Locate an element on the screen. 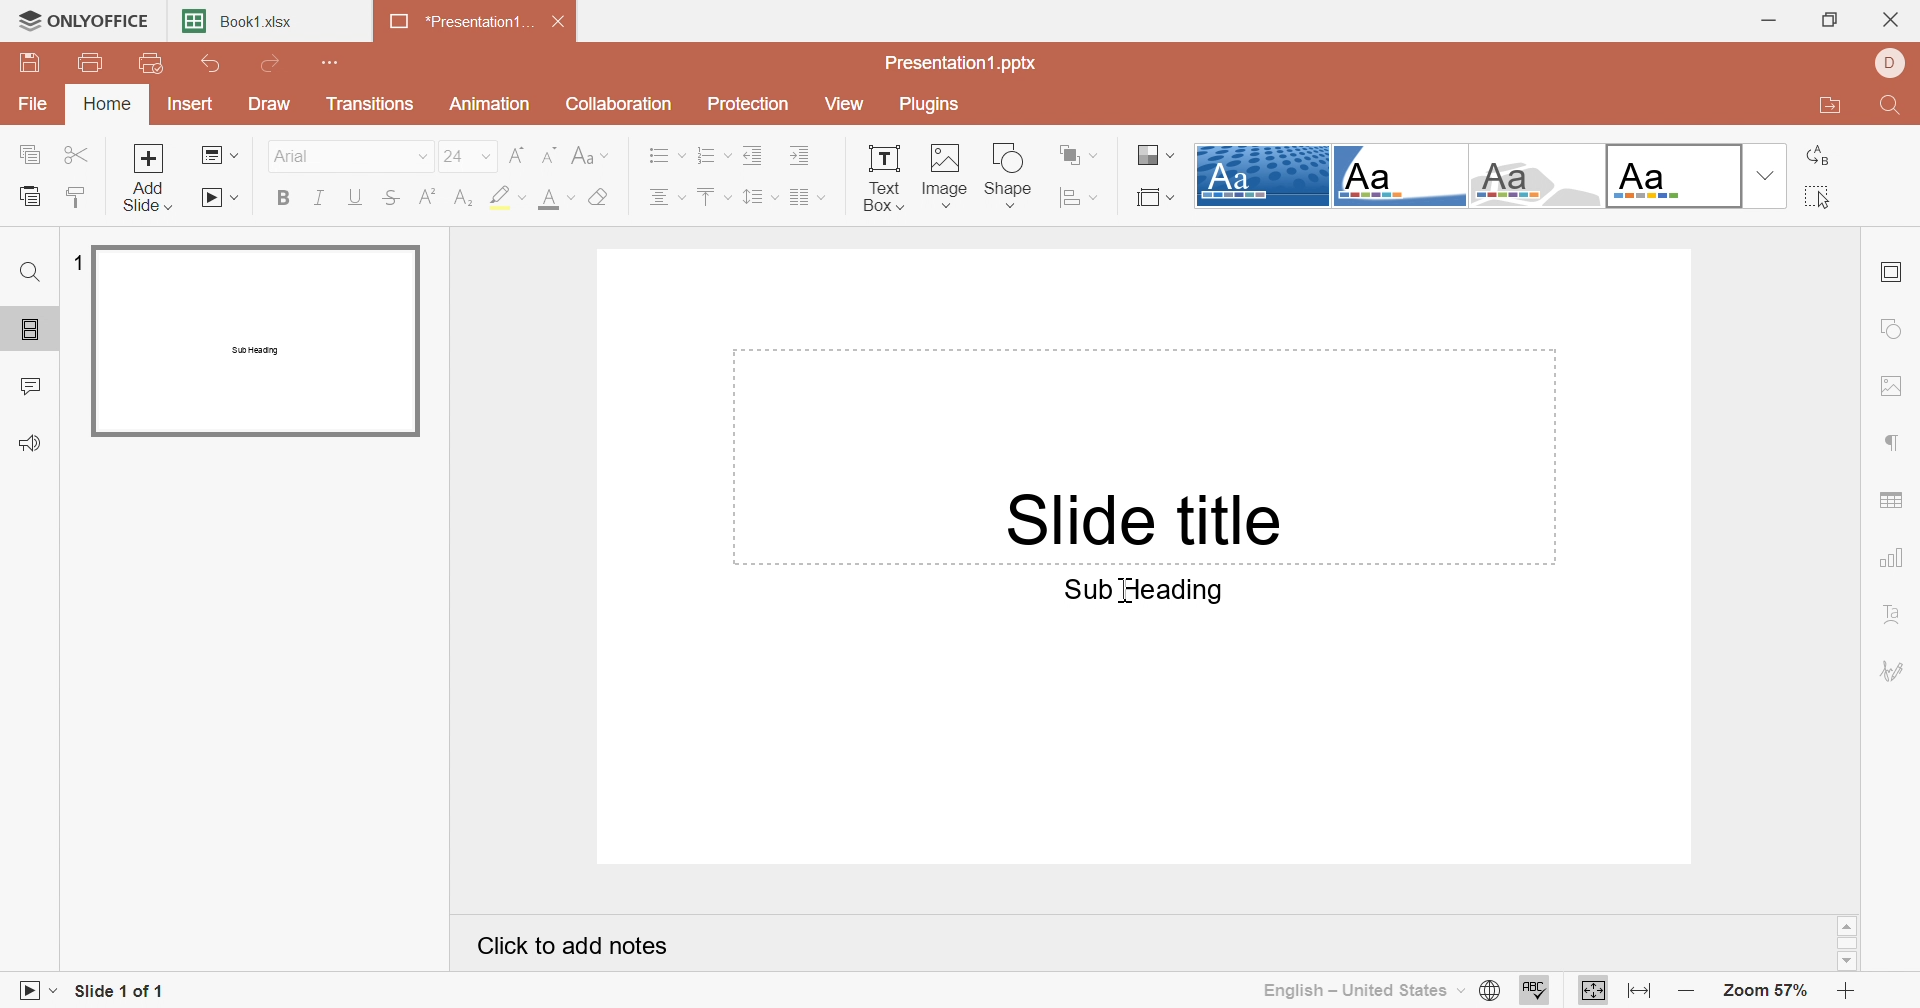 This screenshot has width=1920, height=1008. Sub Heading is located at coordinates (1131, 590).